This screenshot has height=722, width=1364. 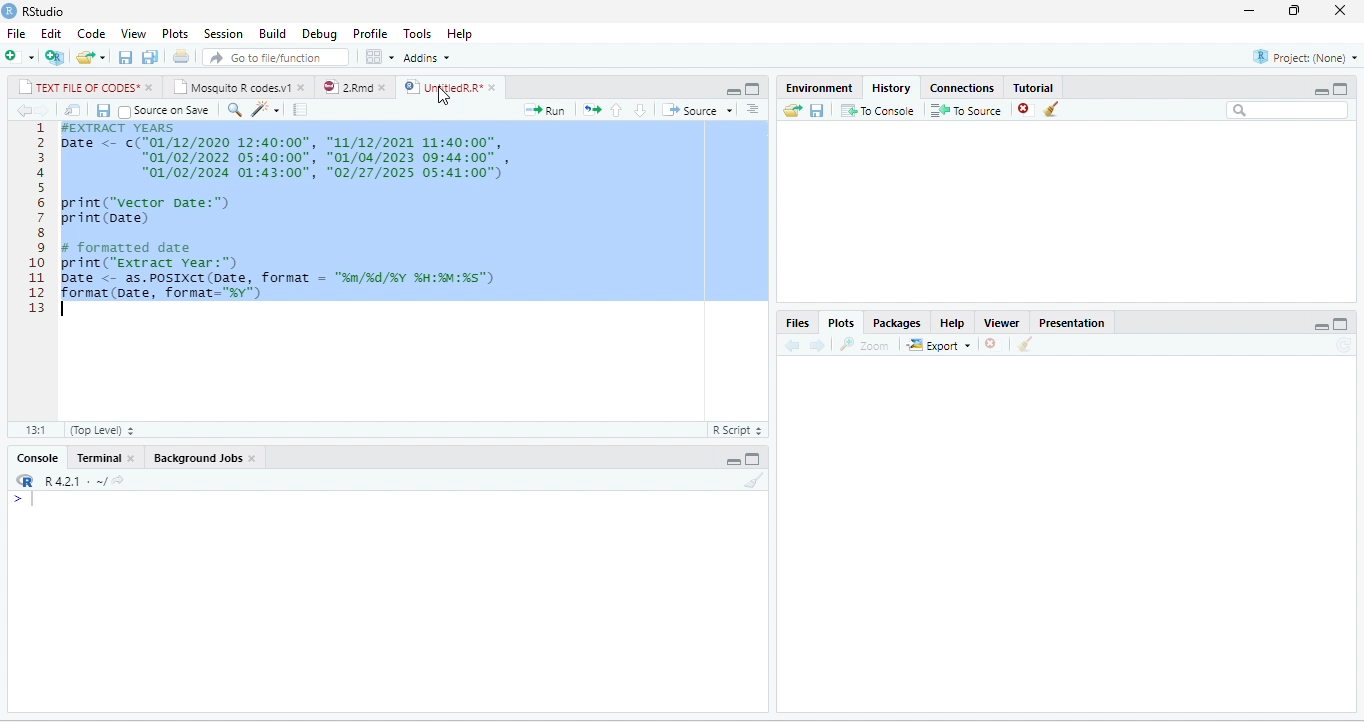 I want to click on close, so click(x=303, y=87).